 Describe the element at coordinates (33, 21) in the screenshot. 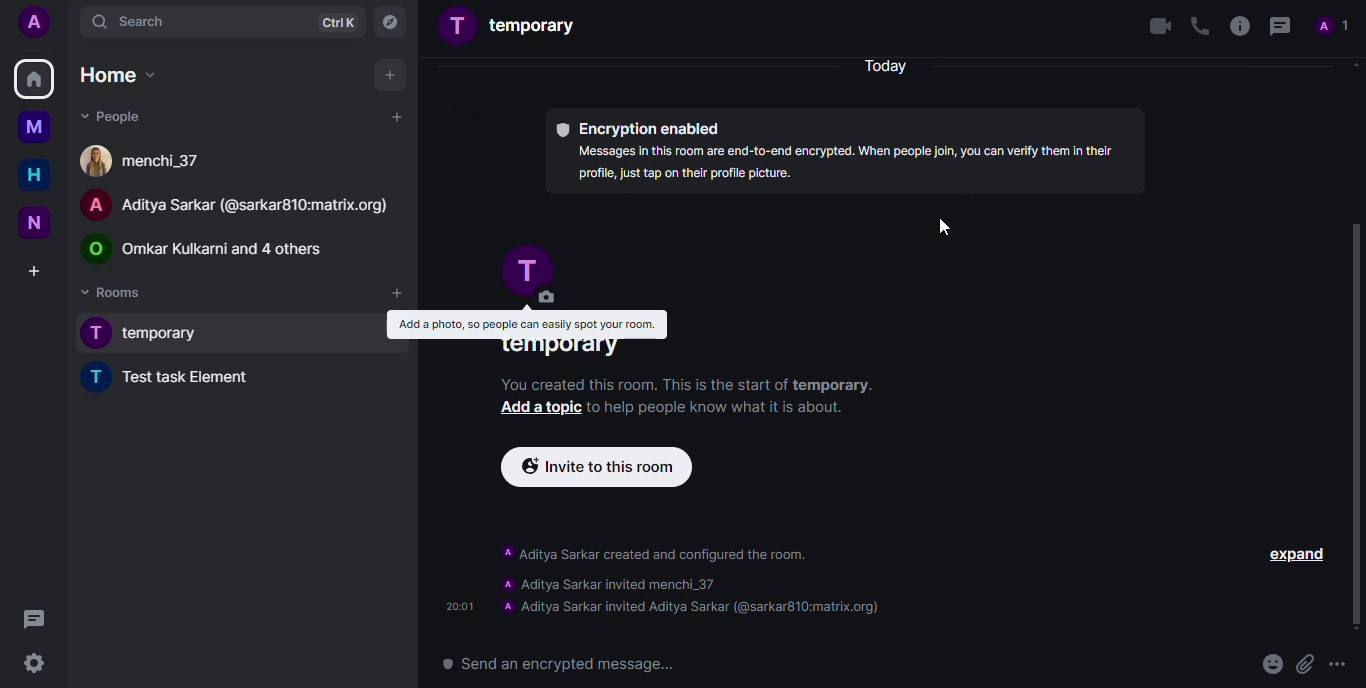

I see `profile` at that location.